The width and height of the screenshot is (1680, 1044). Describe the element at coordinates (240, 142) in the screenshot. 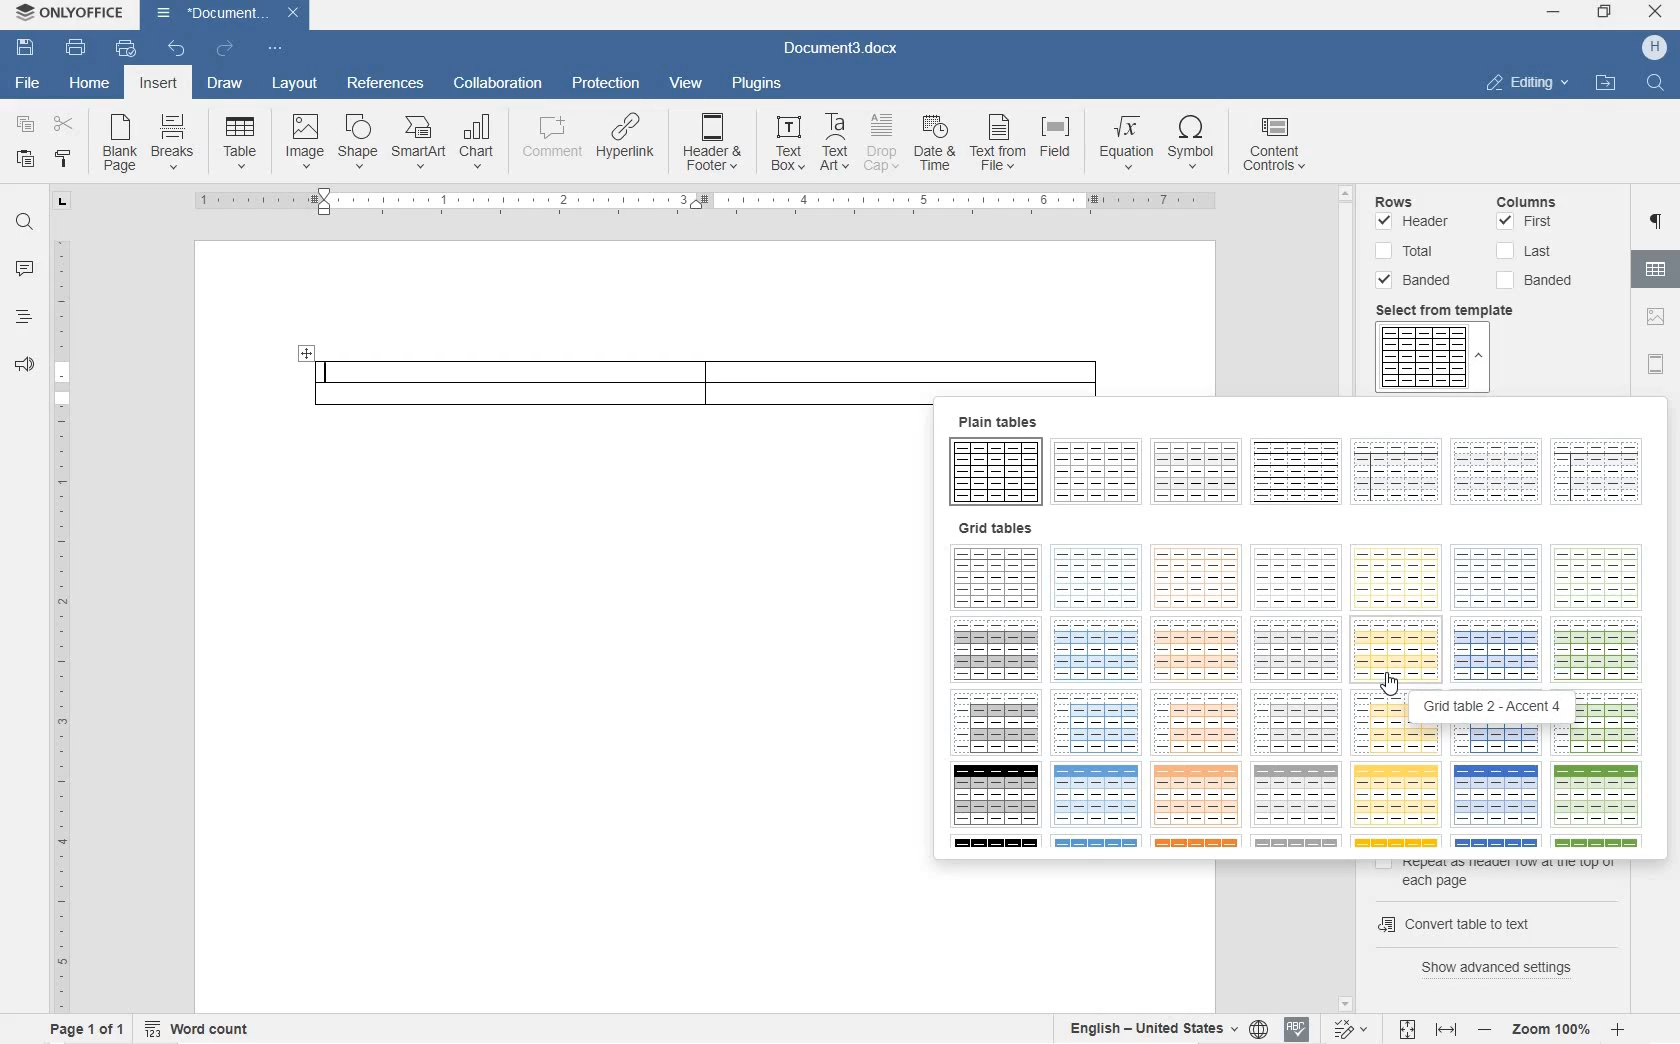

I see `insert table` at that location.